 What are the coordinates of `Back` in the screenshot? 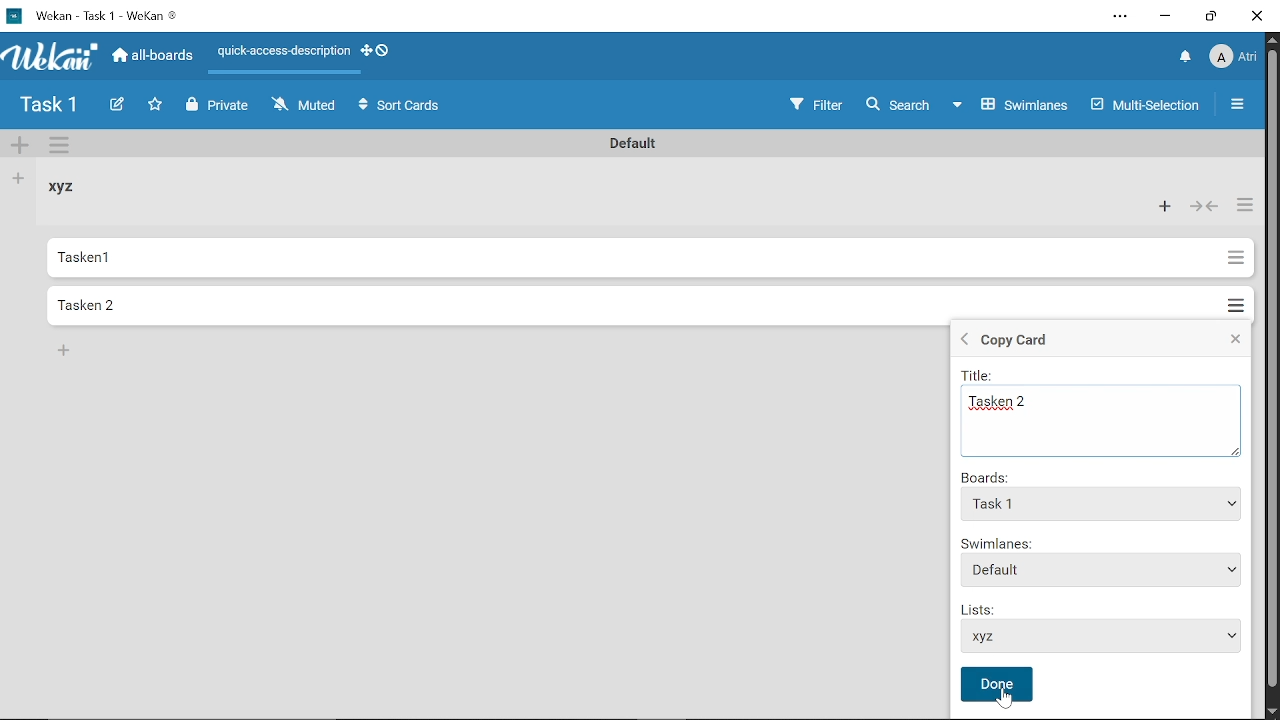 It's located at (962, 341).